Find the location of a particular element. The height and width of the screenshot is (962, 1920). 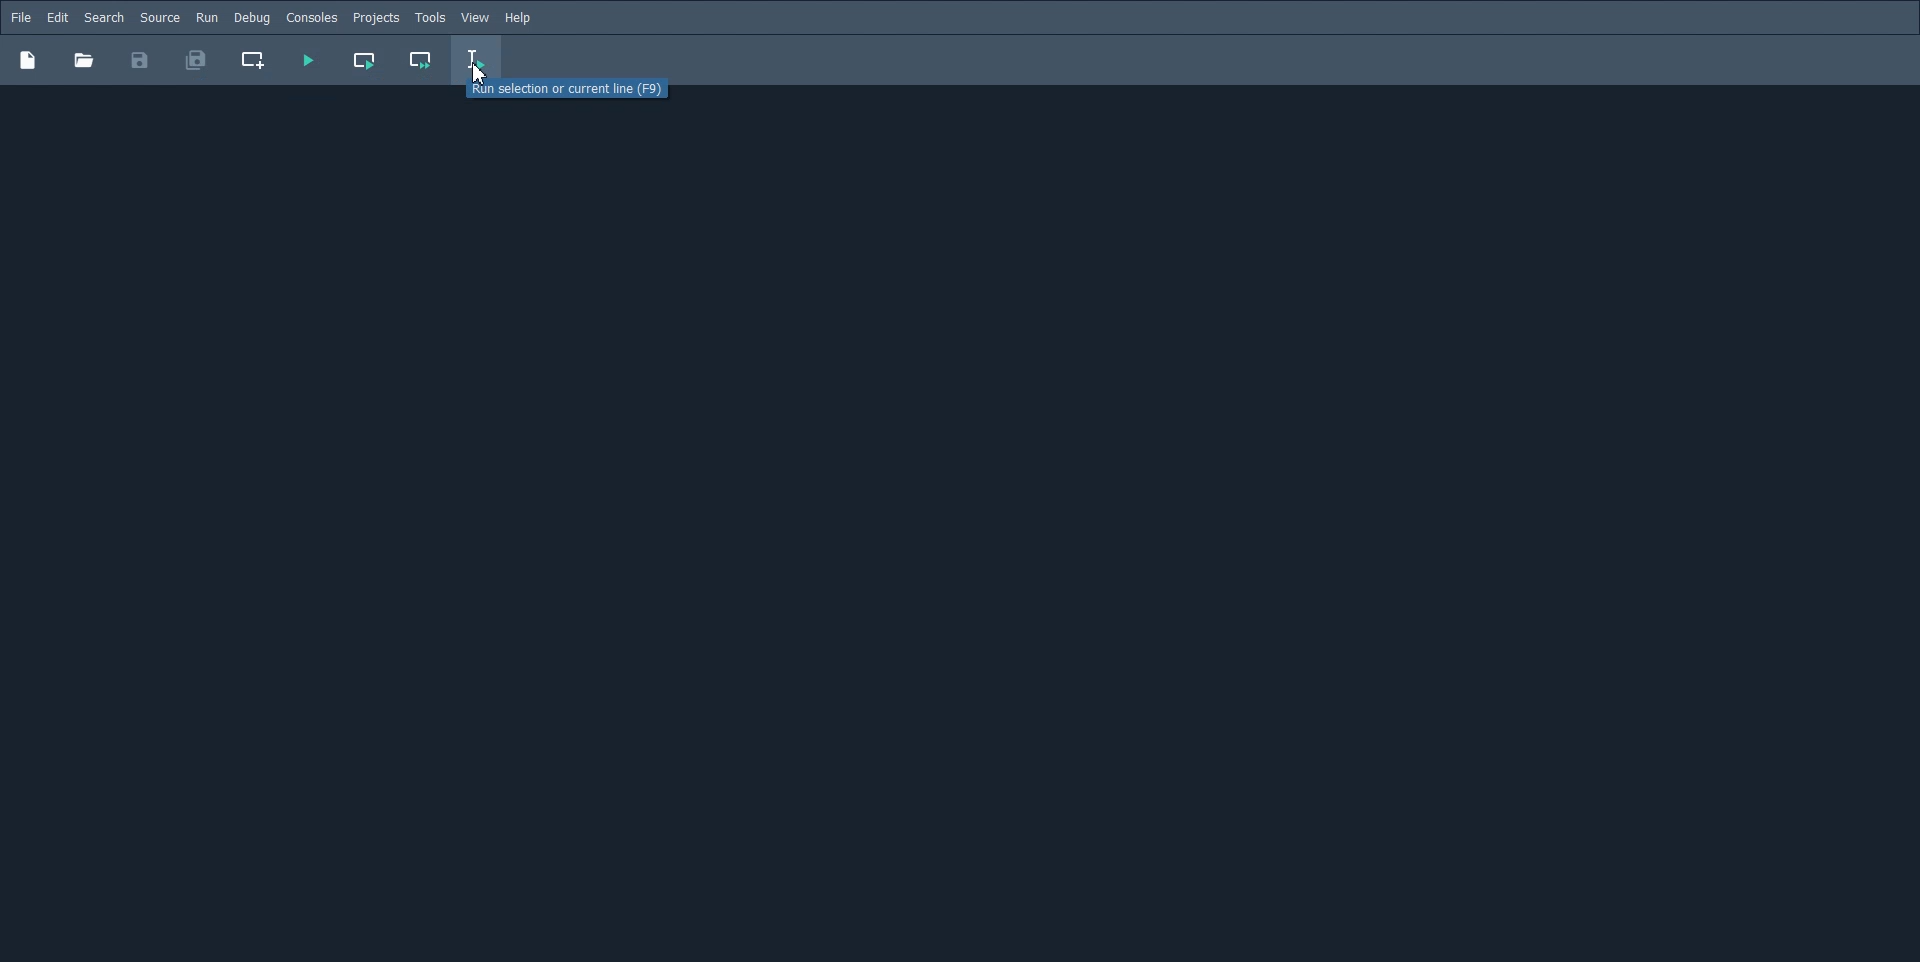

Cursor is located at coordinates (480, 73).